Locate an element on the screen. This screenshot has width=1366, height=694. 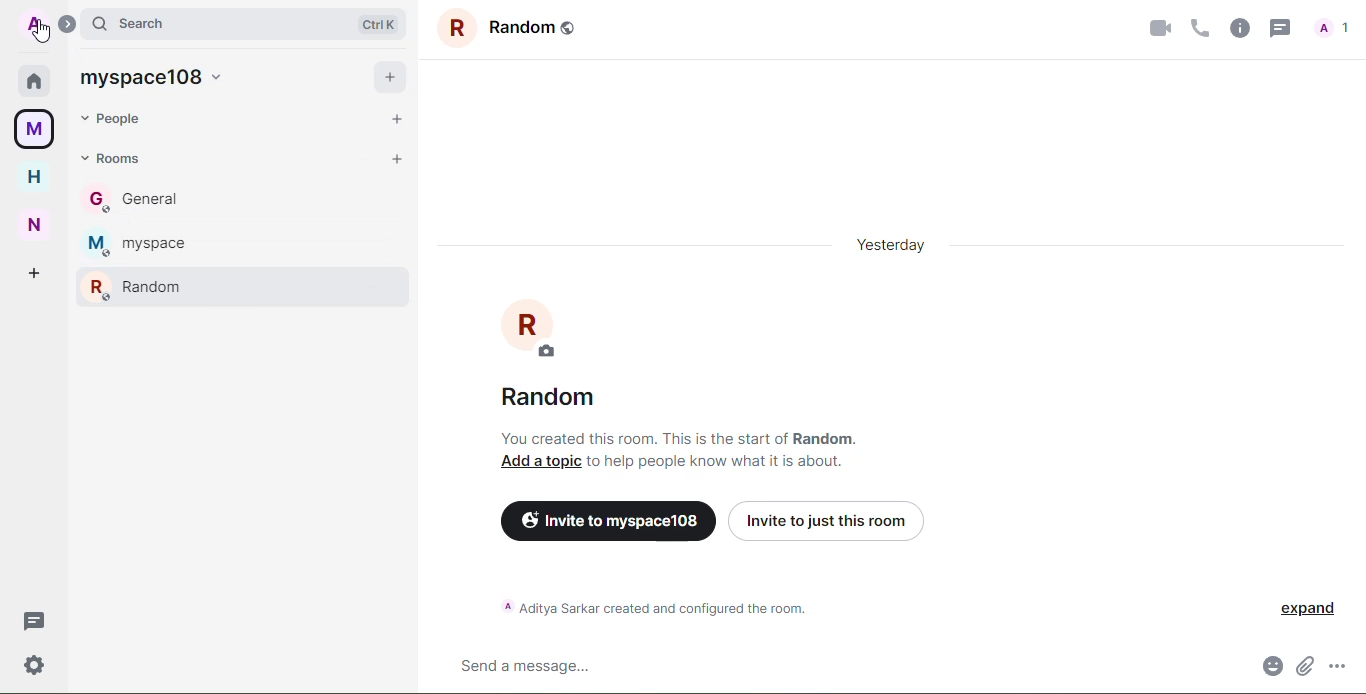
rooms is located at coordinates (116, 157).